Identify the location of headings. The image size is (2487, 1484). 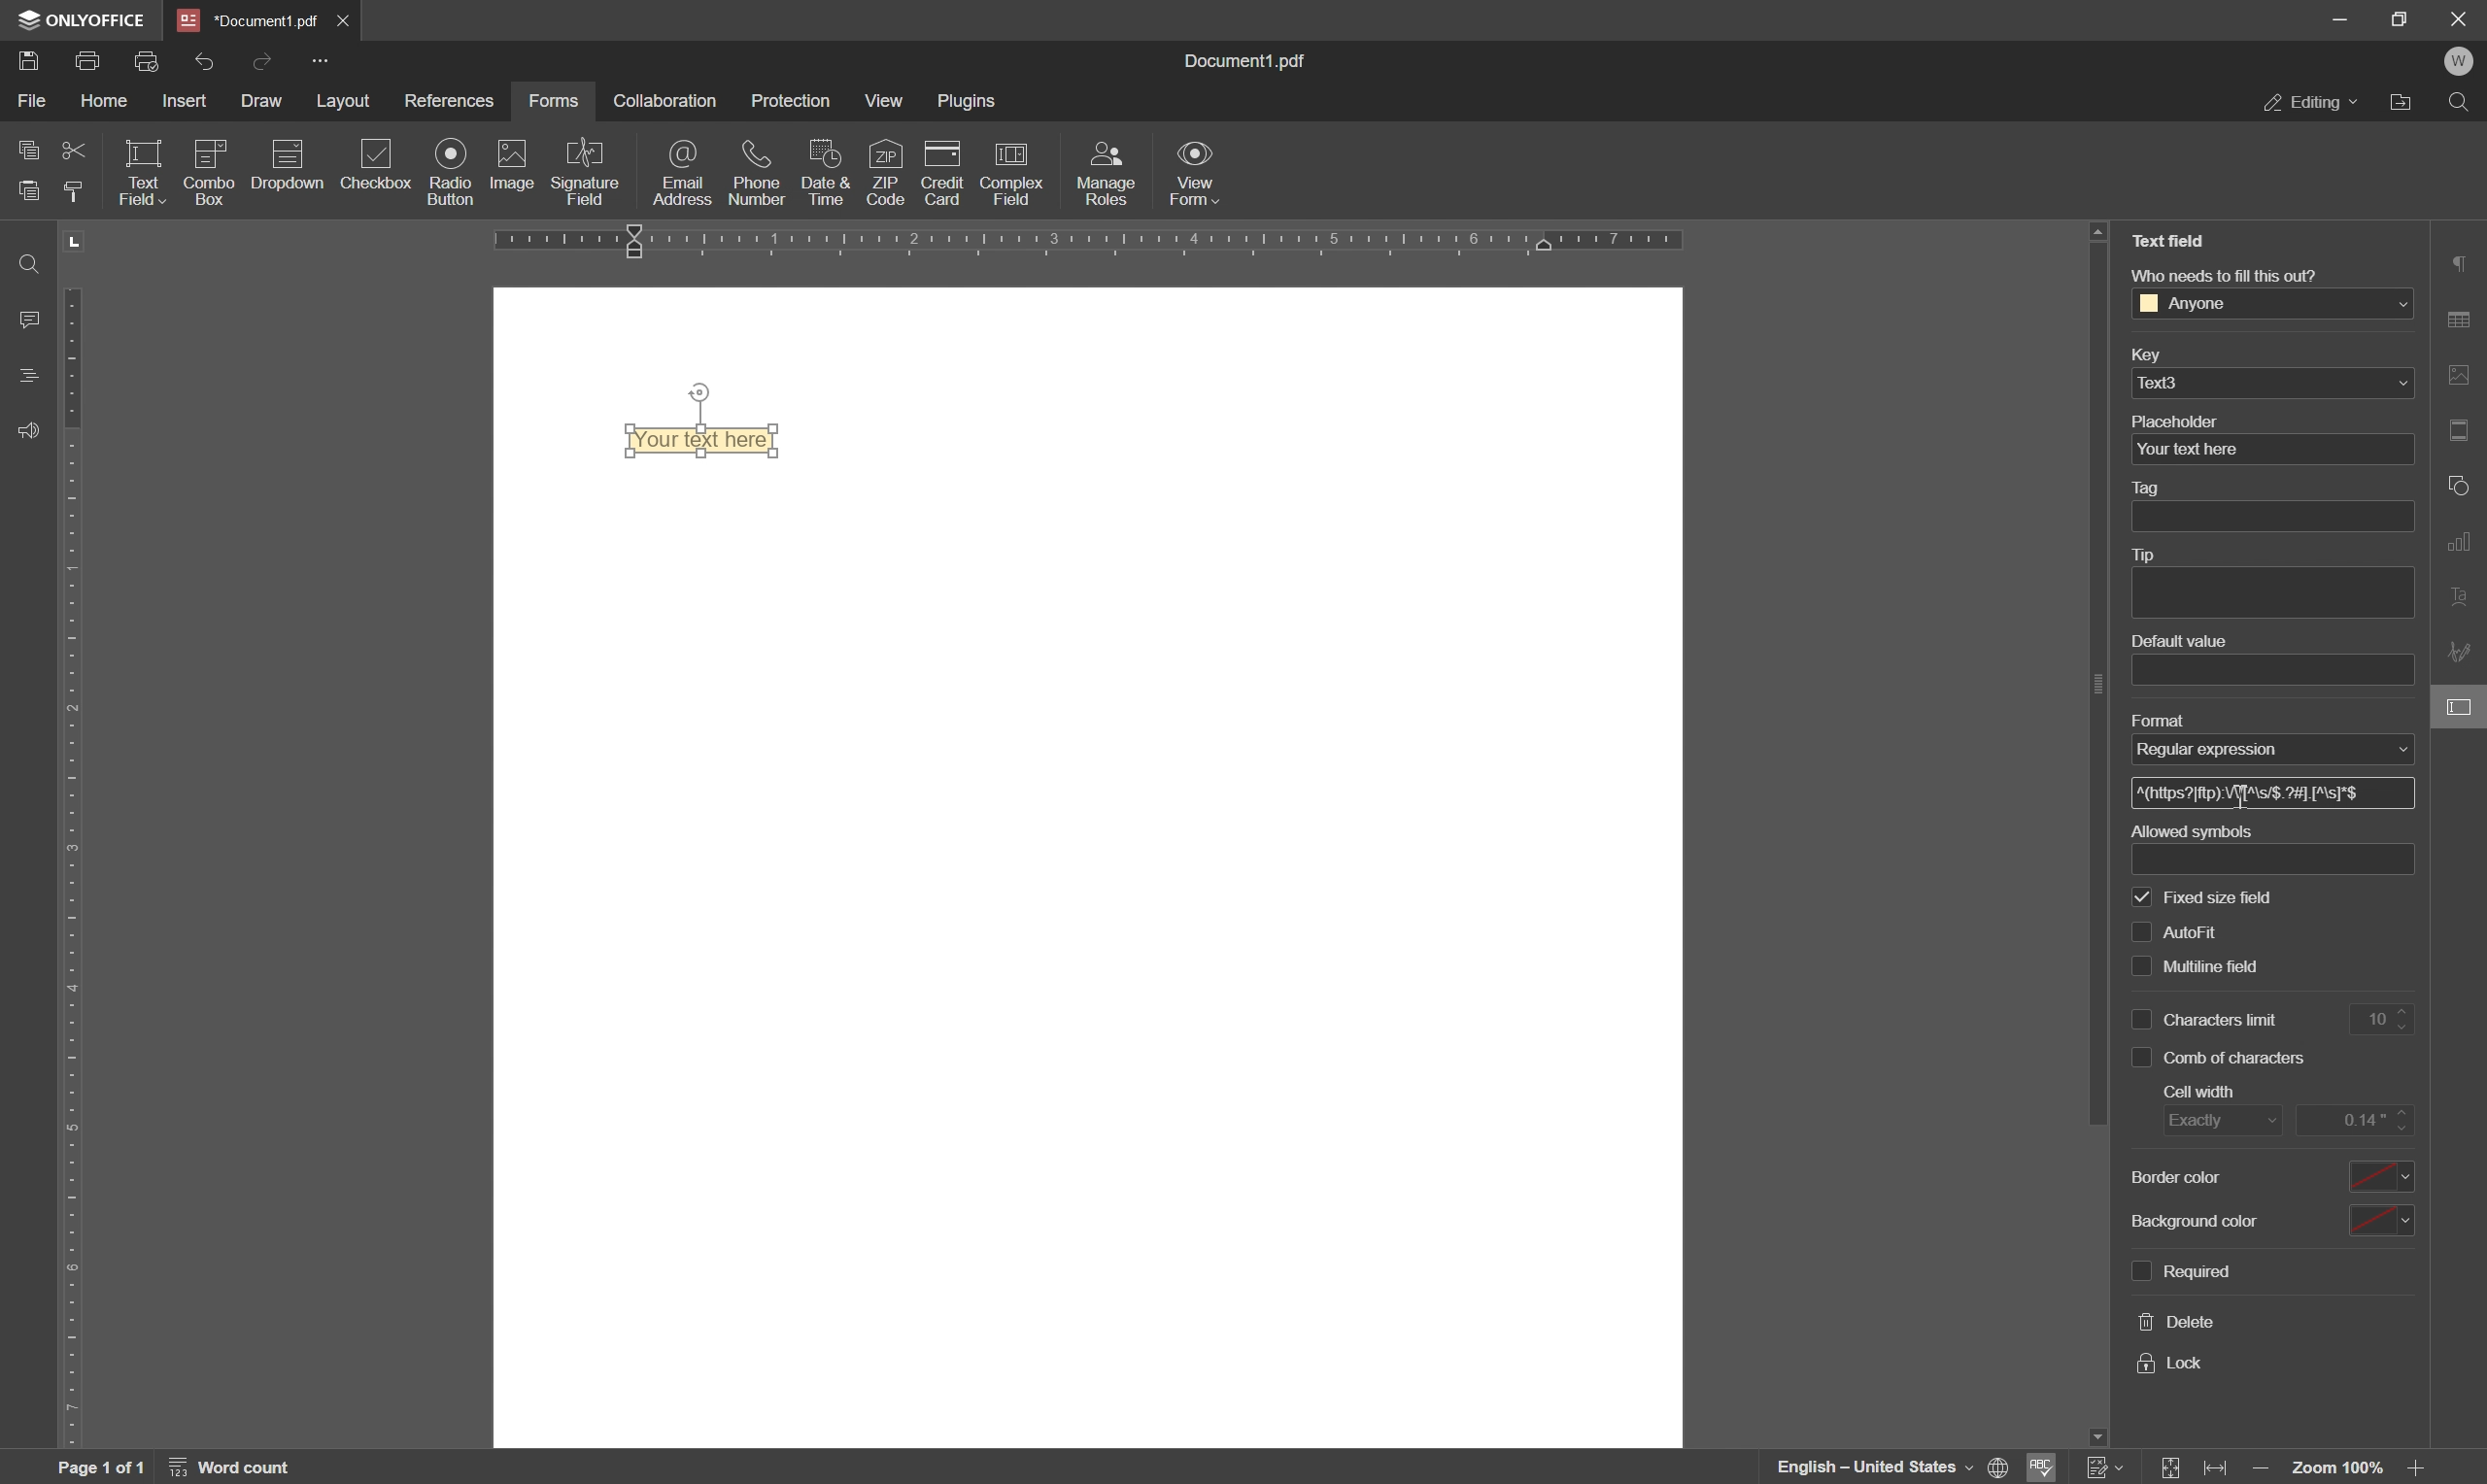
(23, 377).